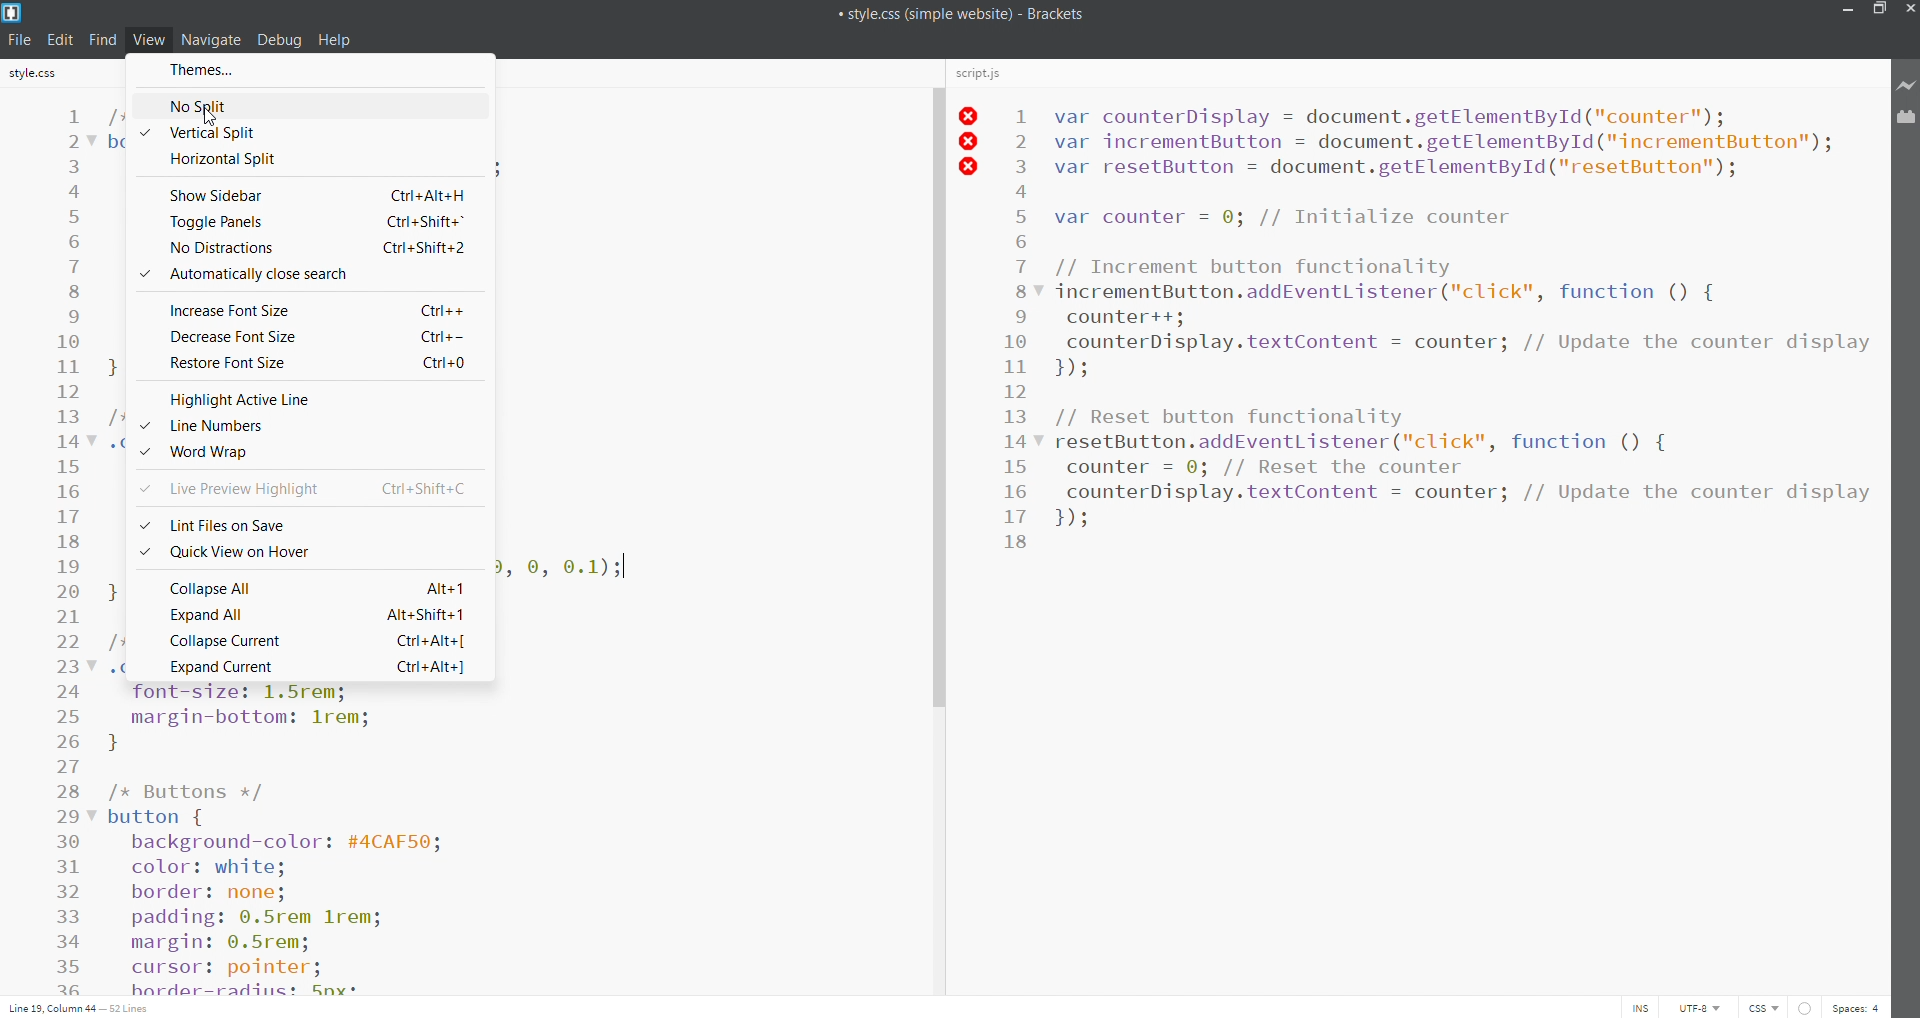 Image resolution: width=1920 pixels, height=1018 pixels. Describe the element at coordinates (306, 275) in the screenshot. I see `automatically close search` at that location.